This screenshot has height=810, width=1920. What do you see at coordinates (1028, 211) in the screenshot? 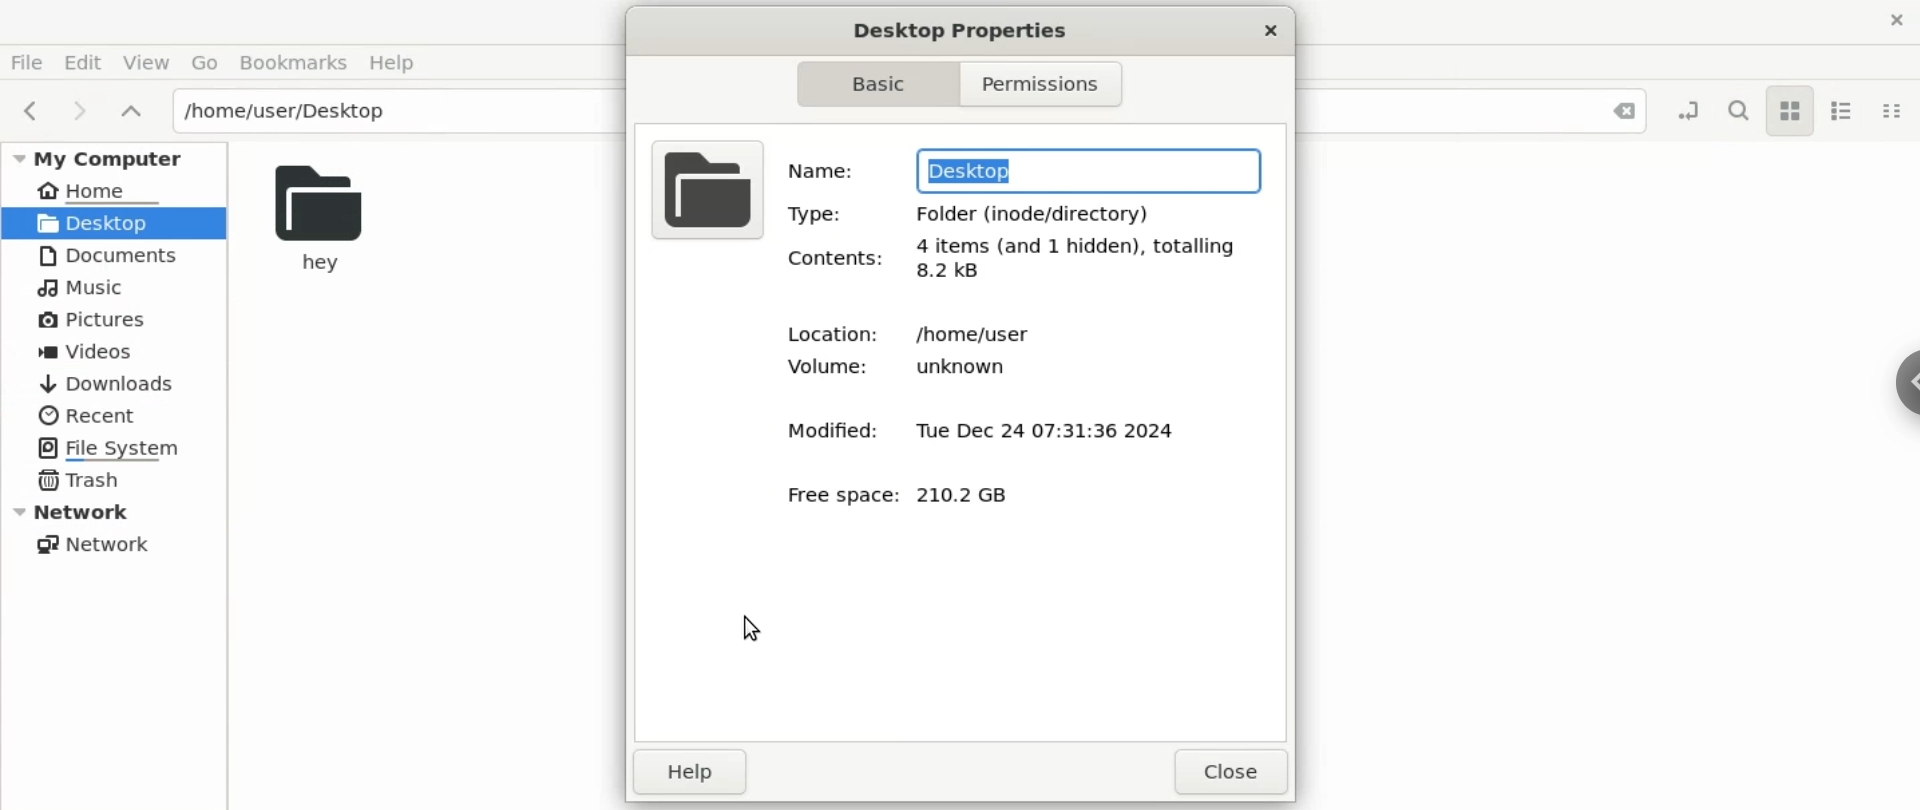
I see `folder (inode/directory)` at bounding box center [1028, 211].